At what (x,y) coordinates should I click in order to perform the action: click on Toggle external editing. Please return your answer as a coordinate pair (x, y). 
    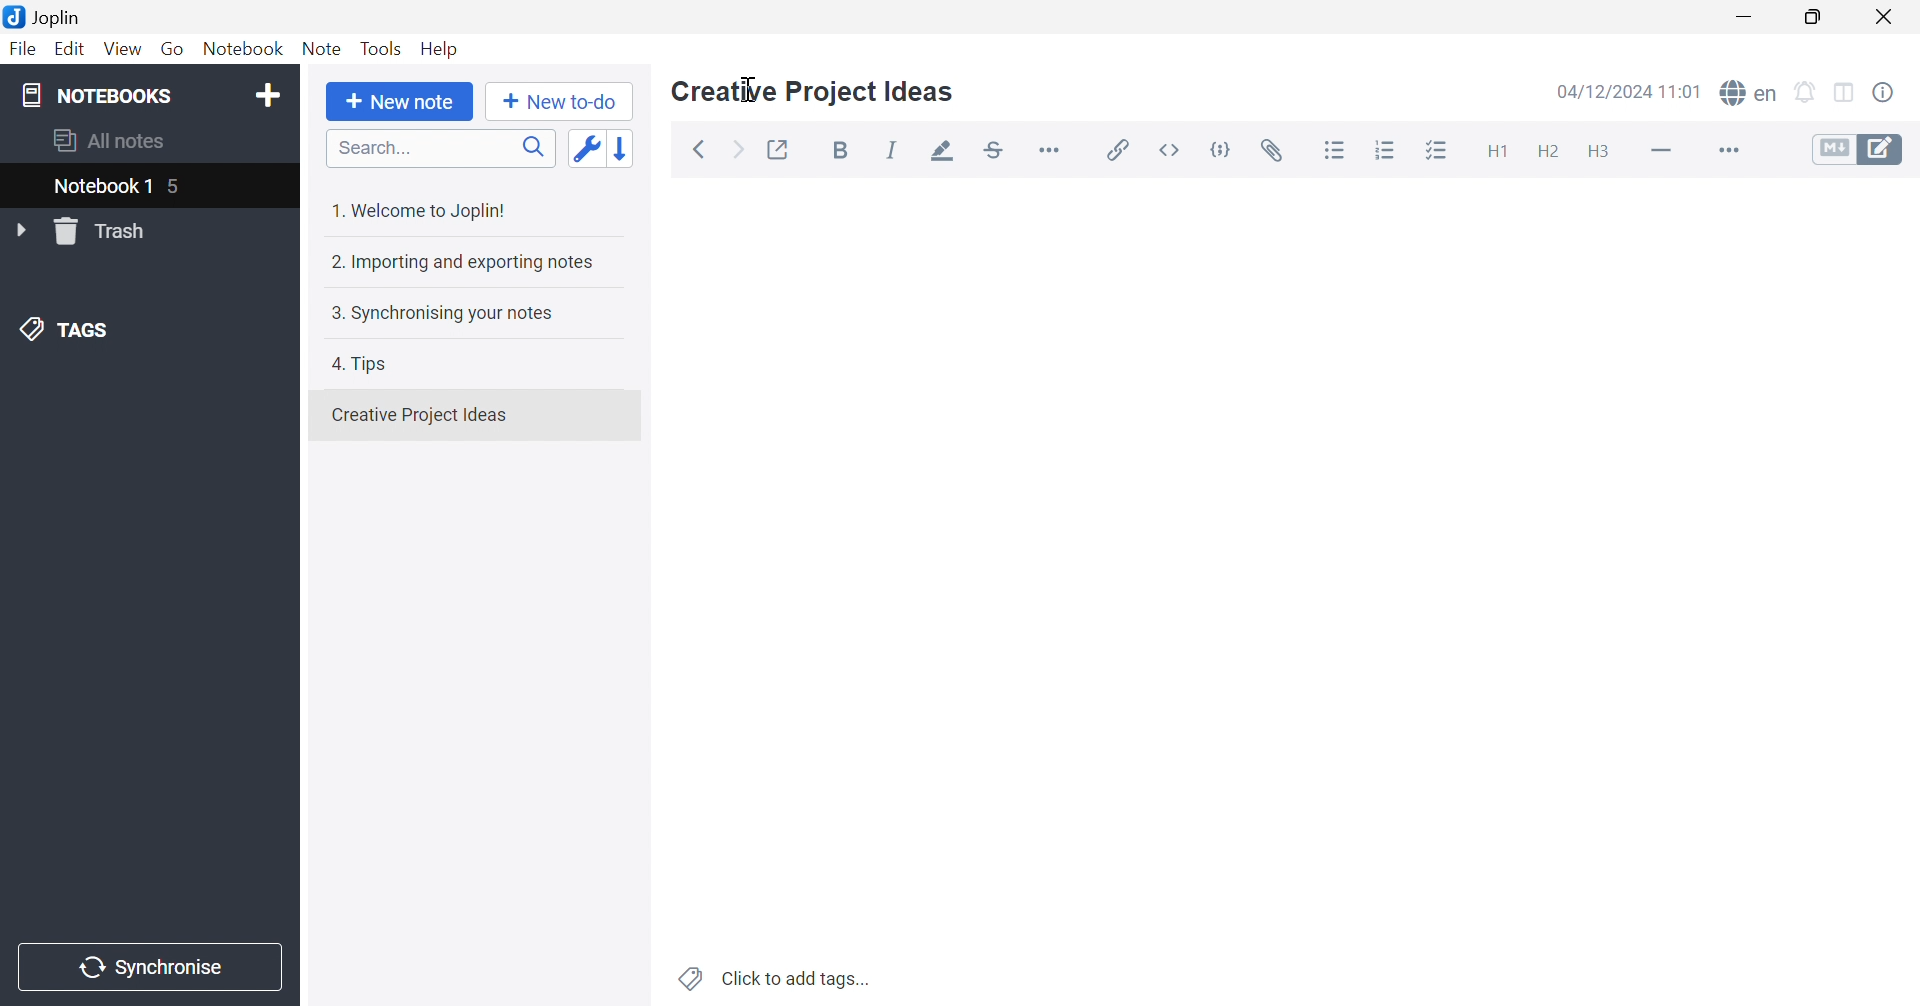
    Looking at the image, I should click on (776, 151).